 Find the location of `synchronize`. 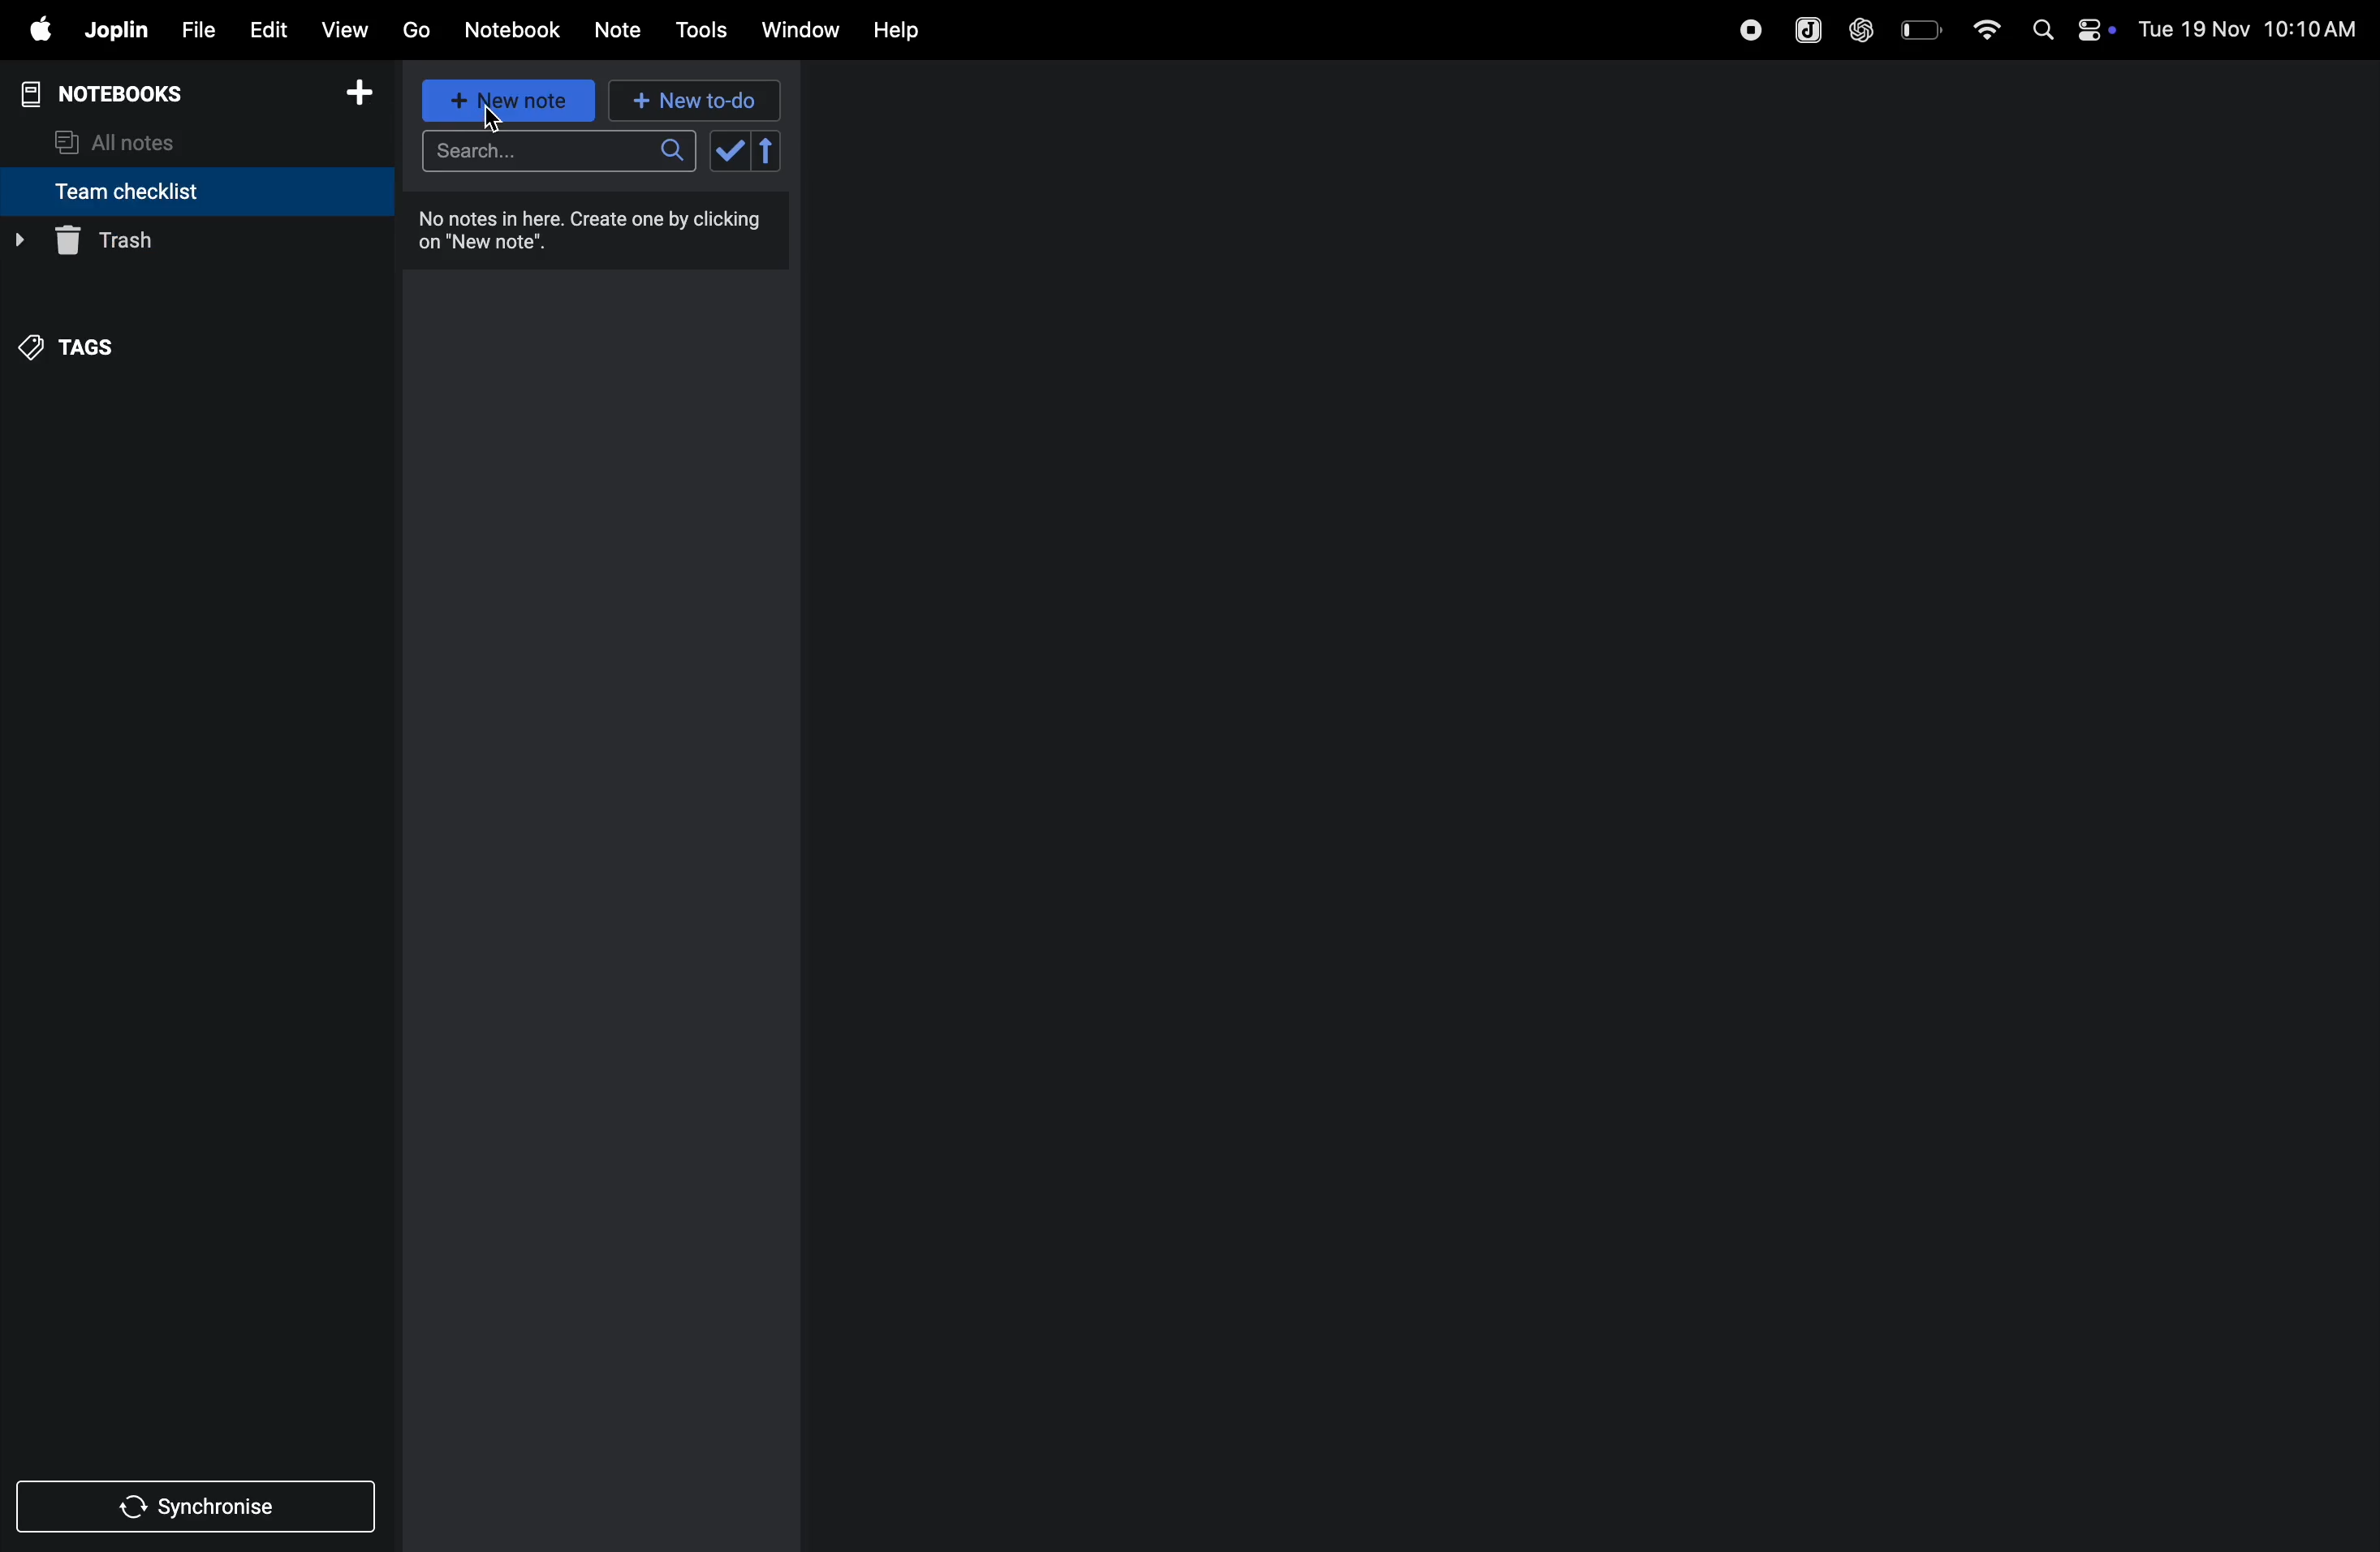

synchronize is located at coordinates (200, 1505).